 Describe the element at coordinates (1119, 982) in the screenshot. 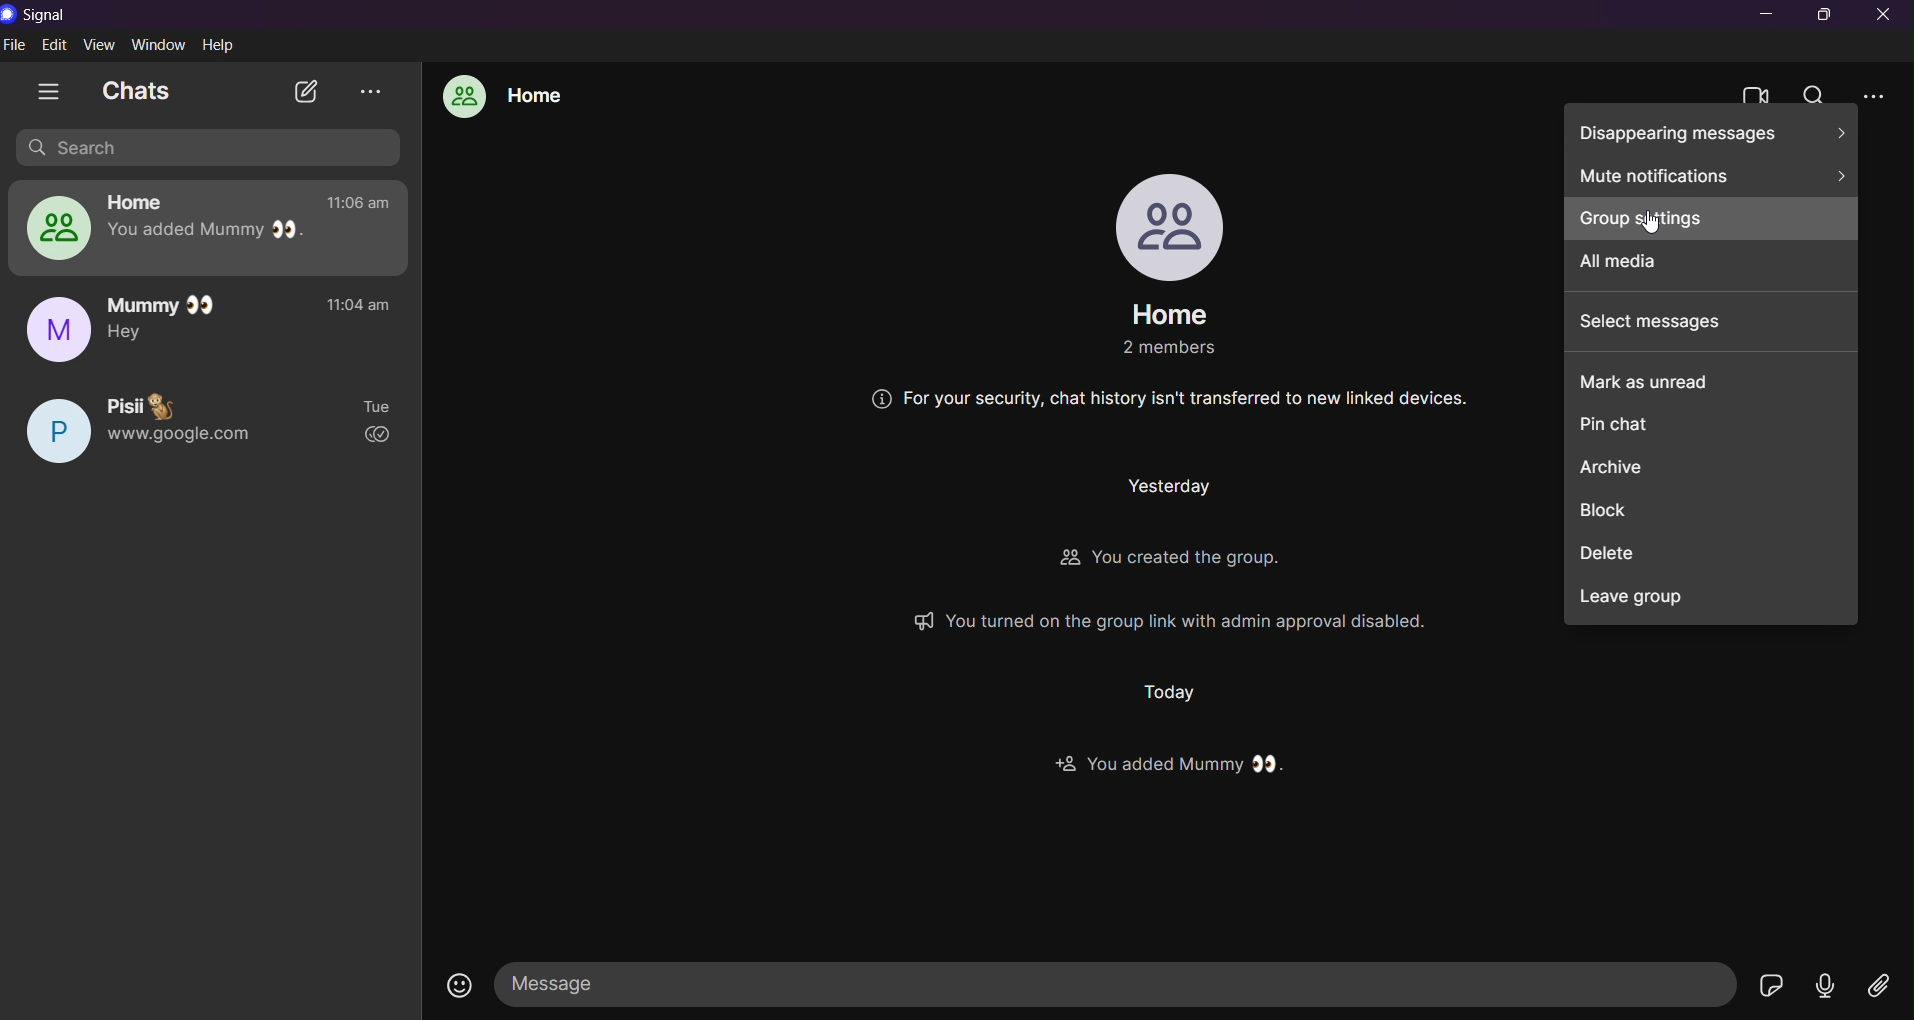

I see `message` at that location.